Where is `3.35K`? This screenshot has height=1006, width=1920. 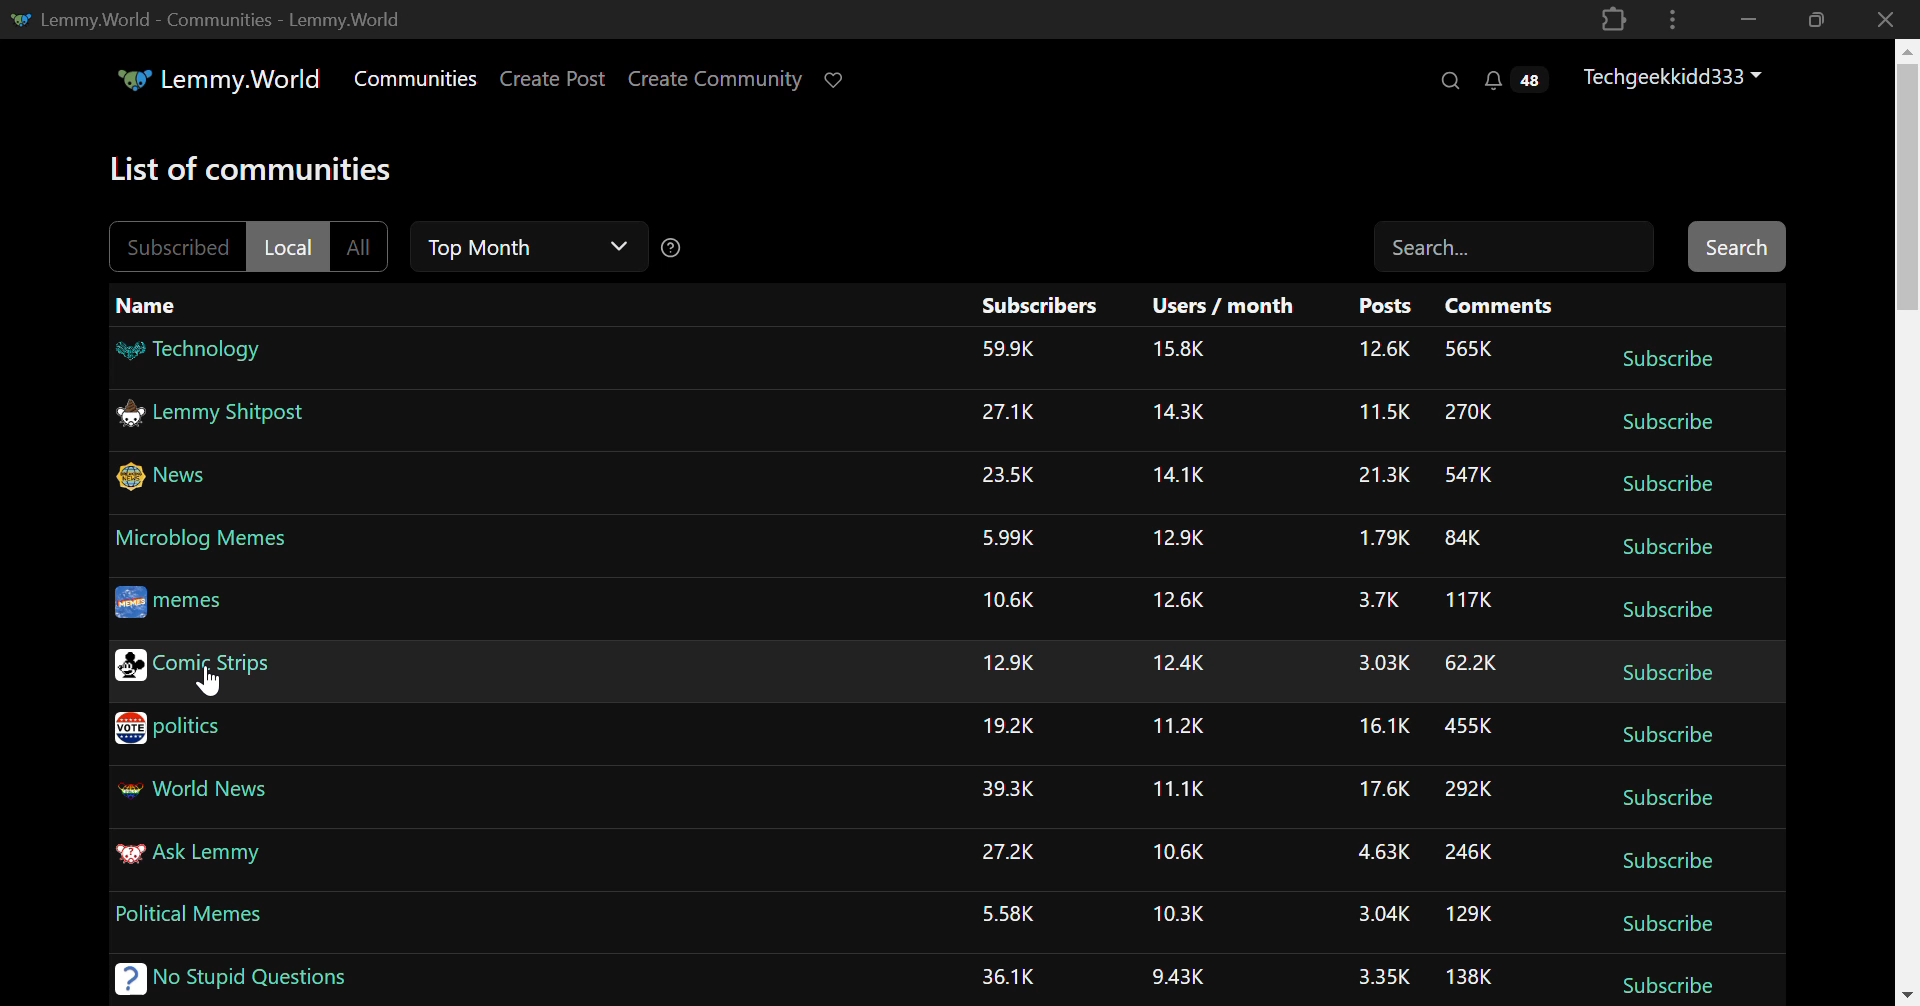 3.35K is located at coordinates (1384, 974).